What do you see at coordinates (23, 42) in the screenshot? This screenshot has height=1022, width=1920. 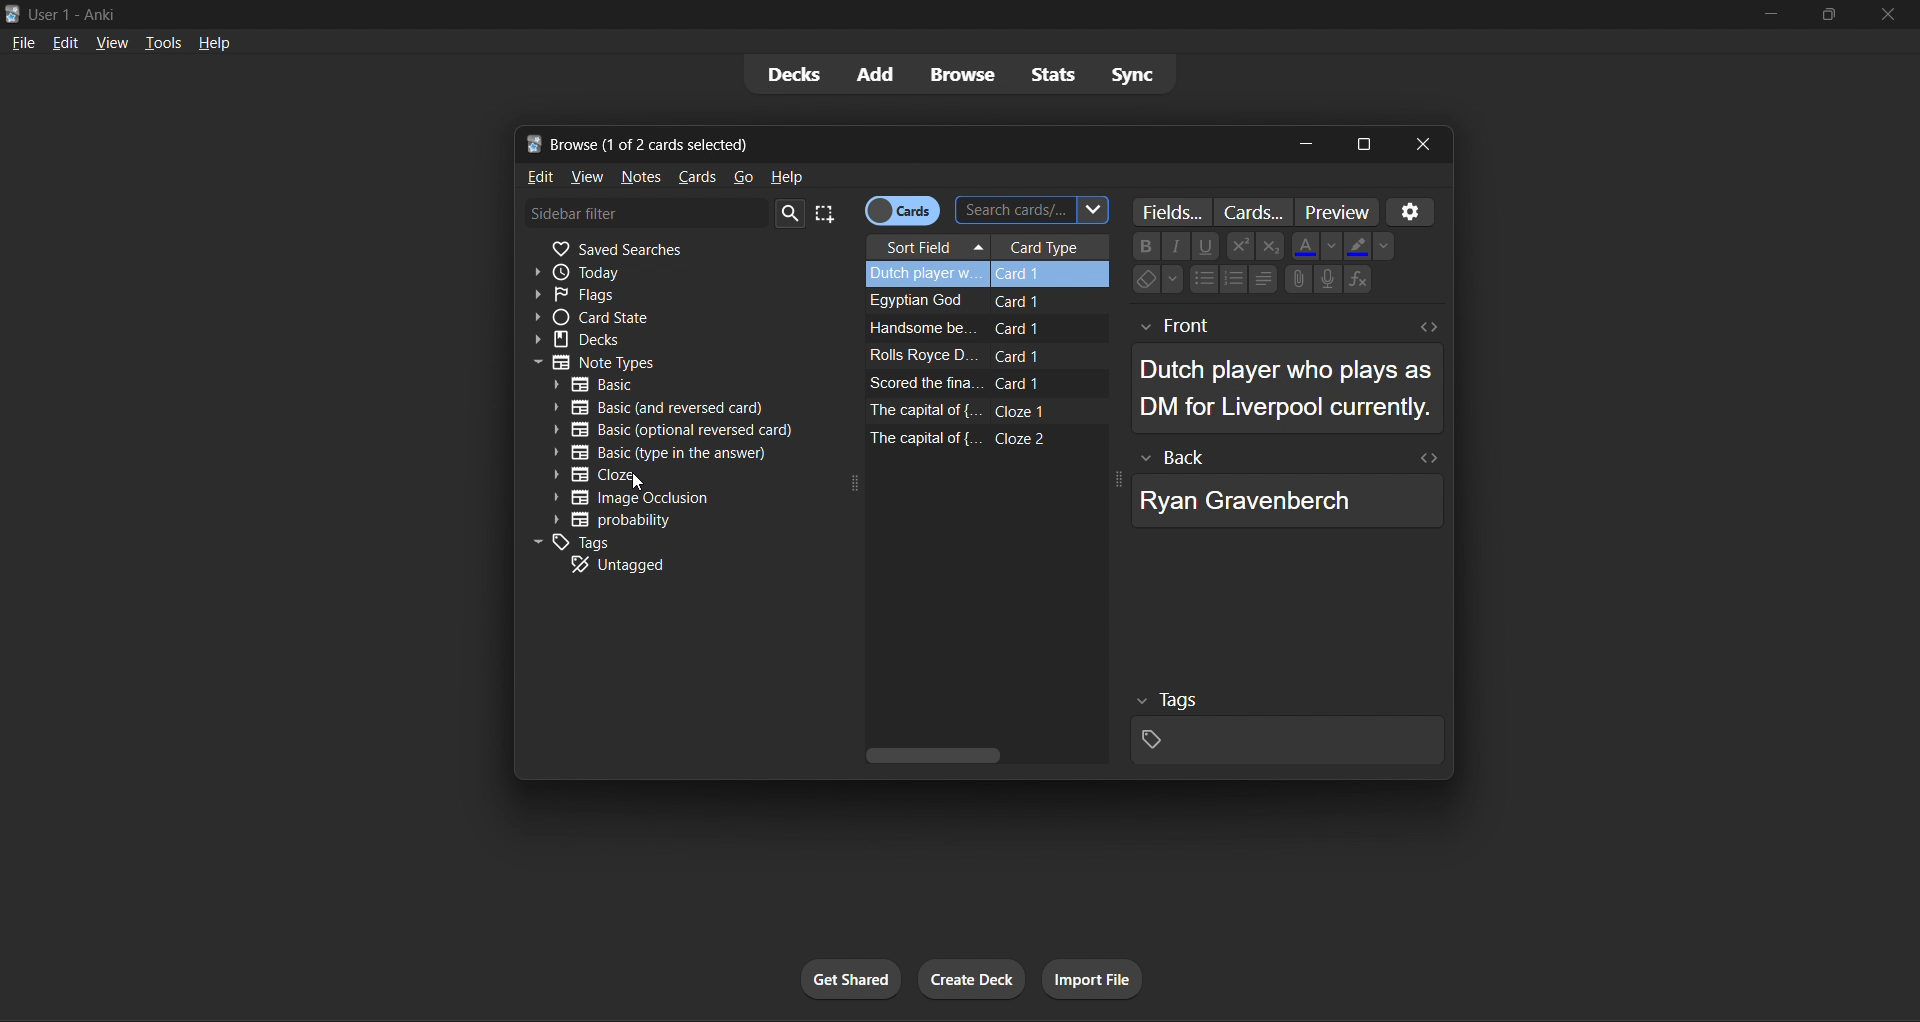 I see `file` at bounding box center [23, 42].